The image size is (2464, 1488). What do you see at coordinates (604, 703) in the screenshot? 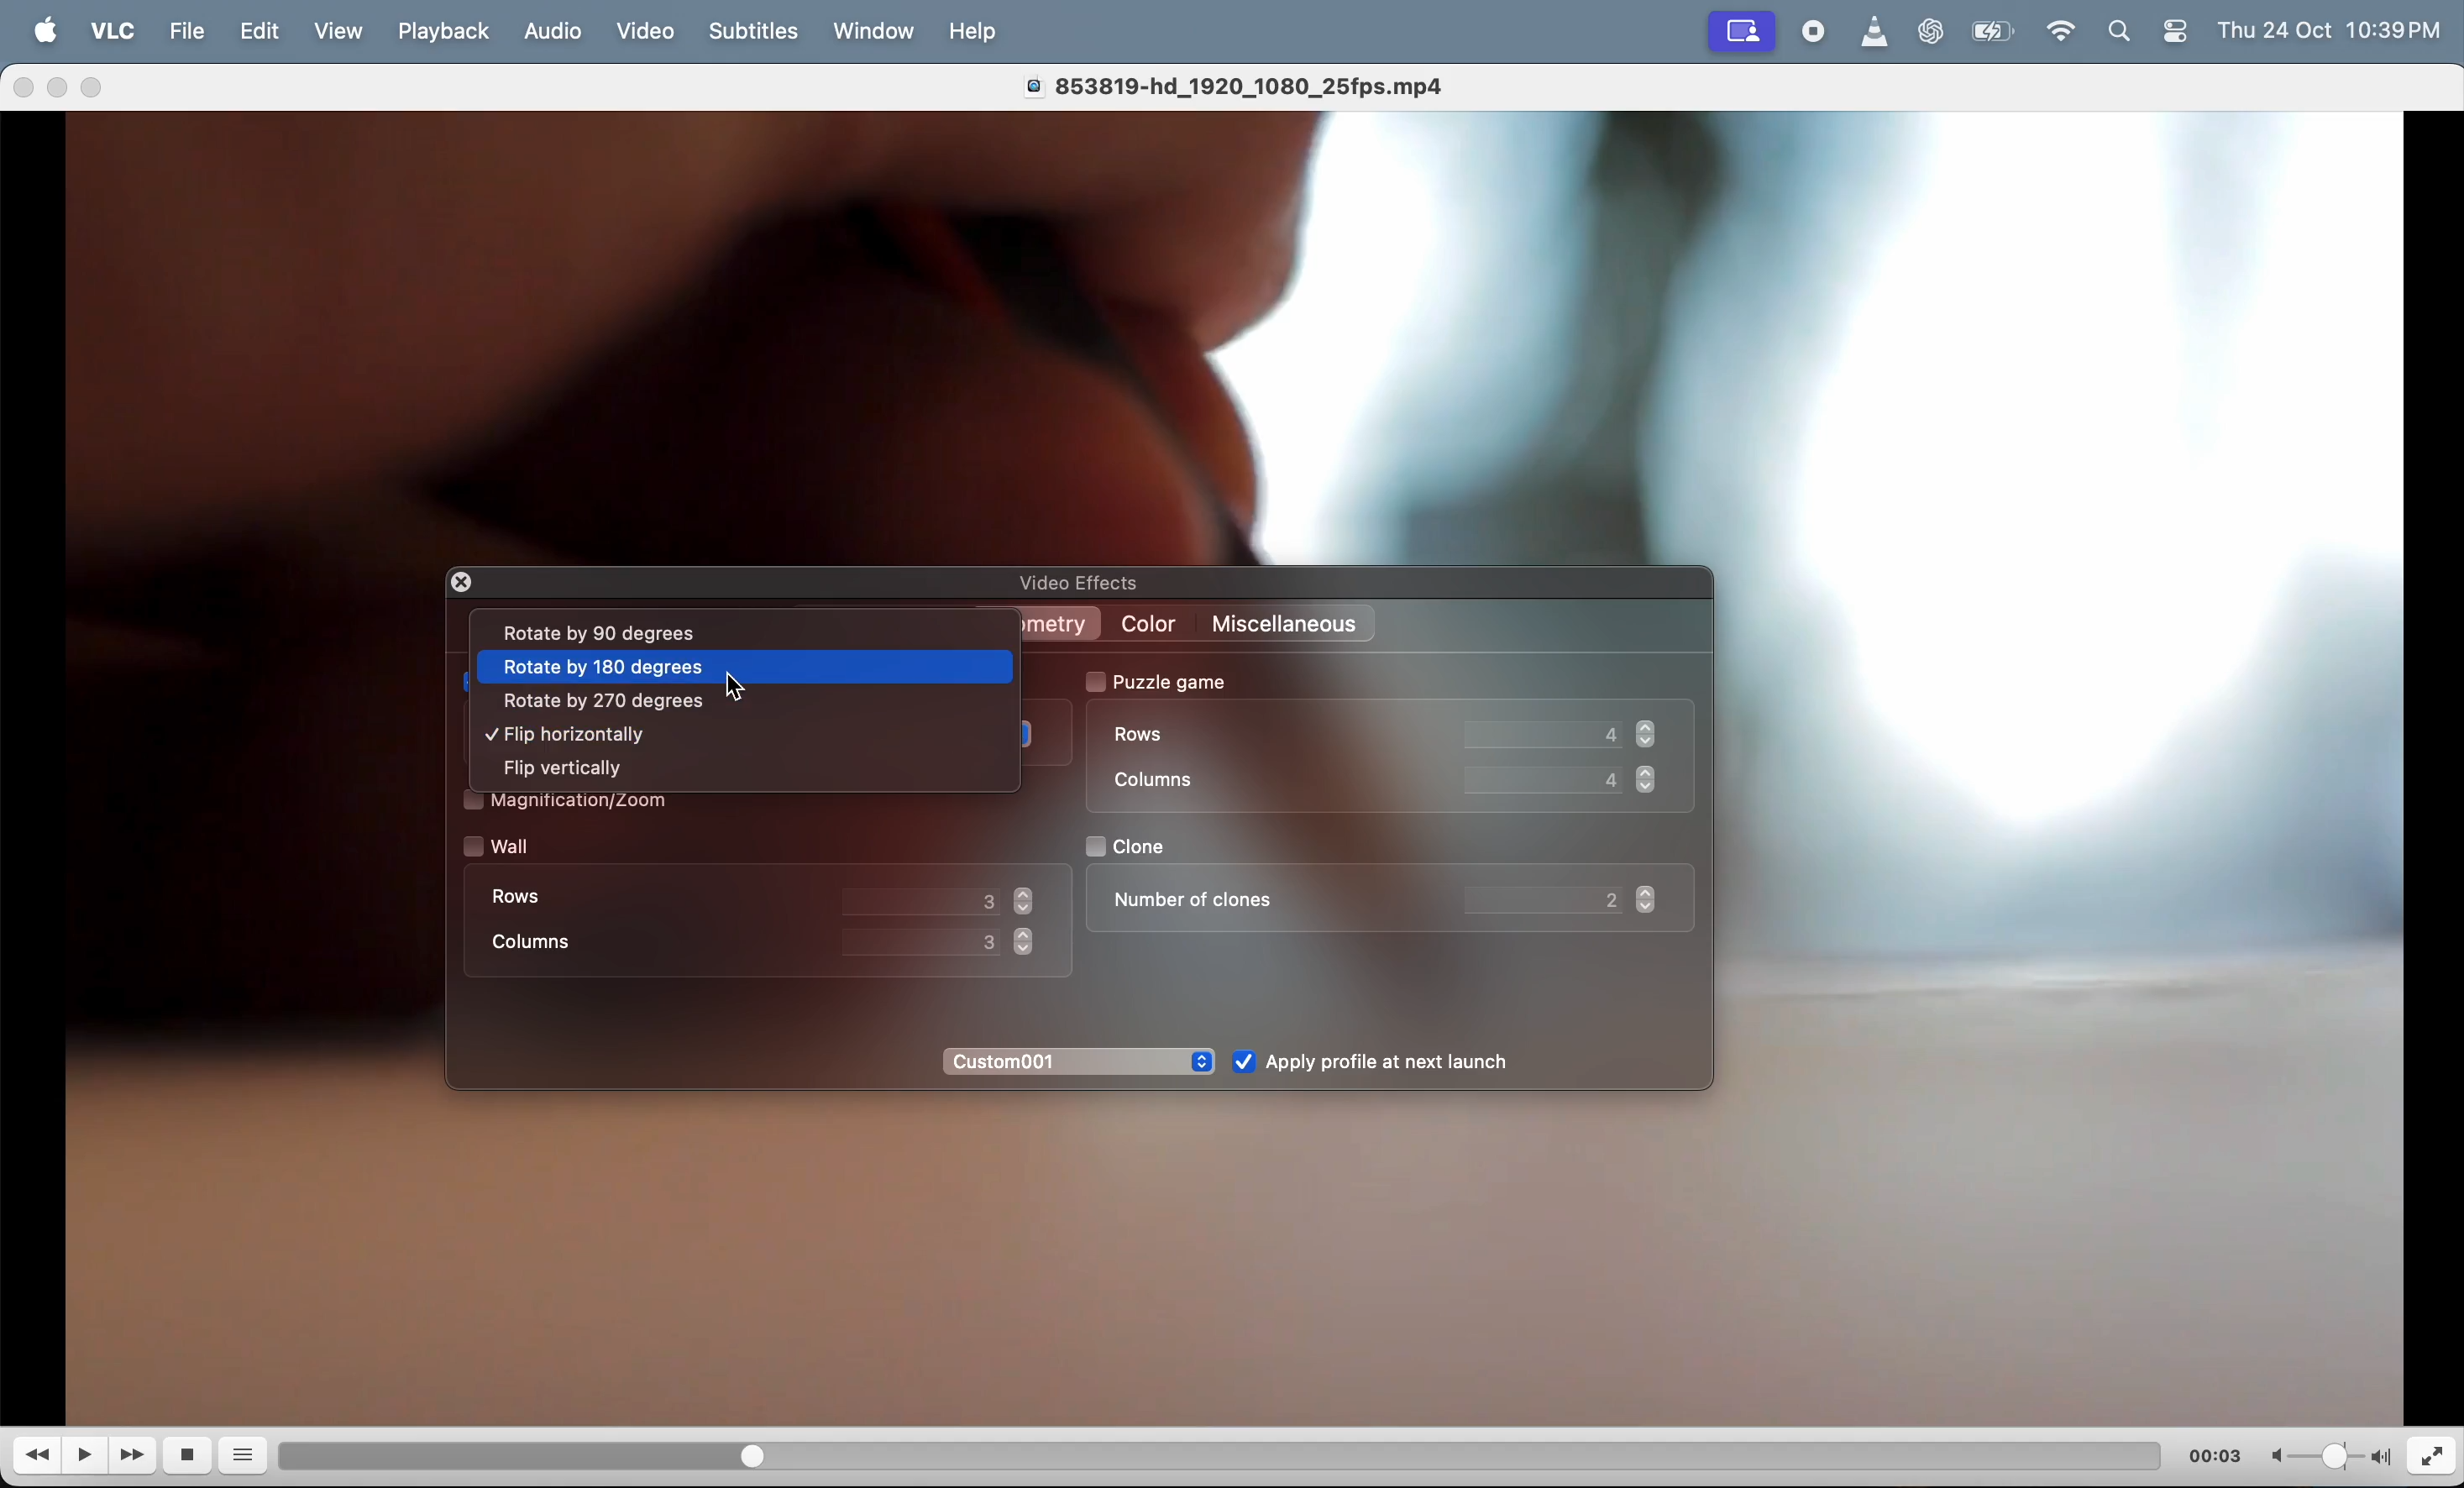
I see `rotate by 270` at bounding box center [604, 703].